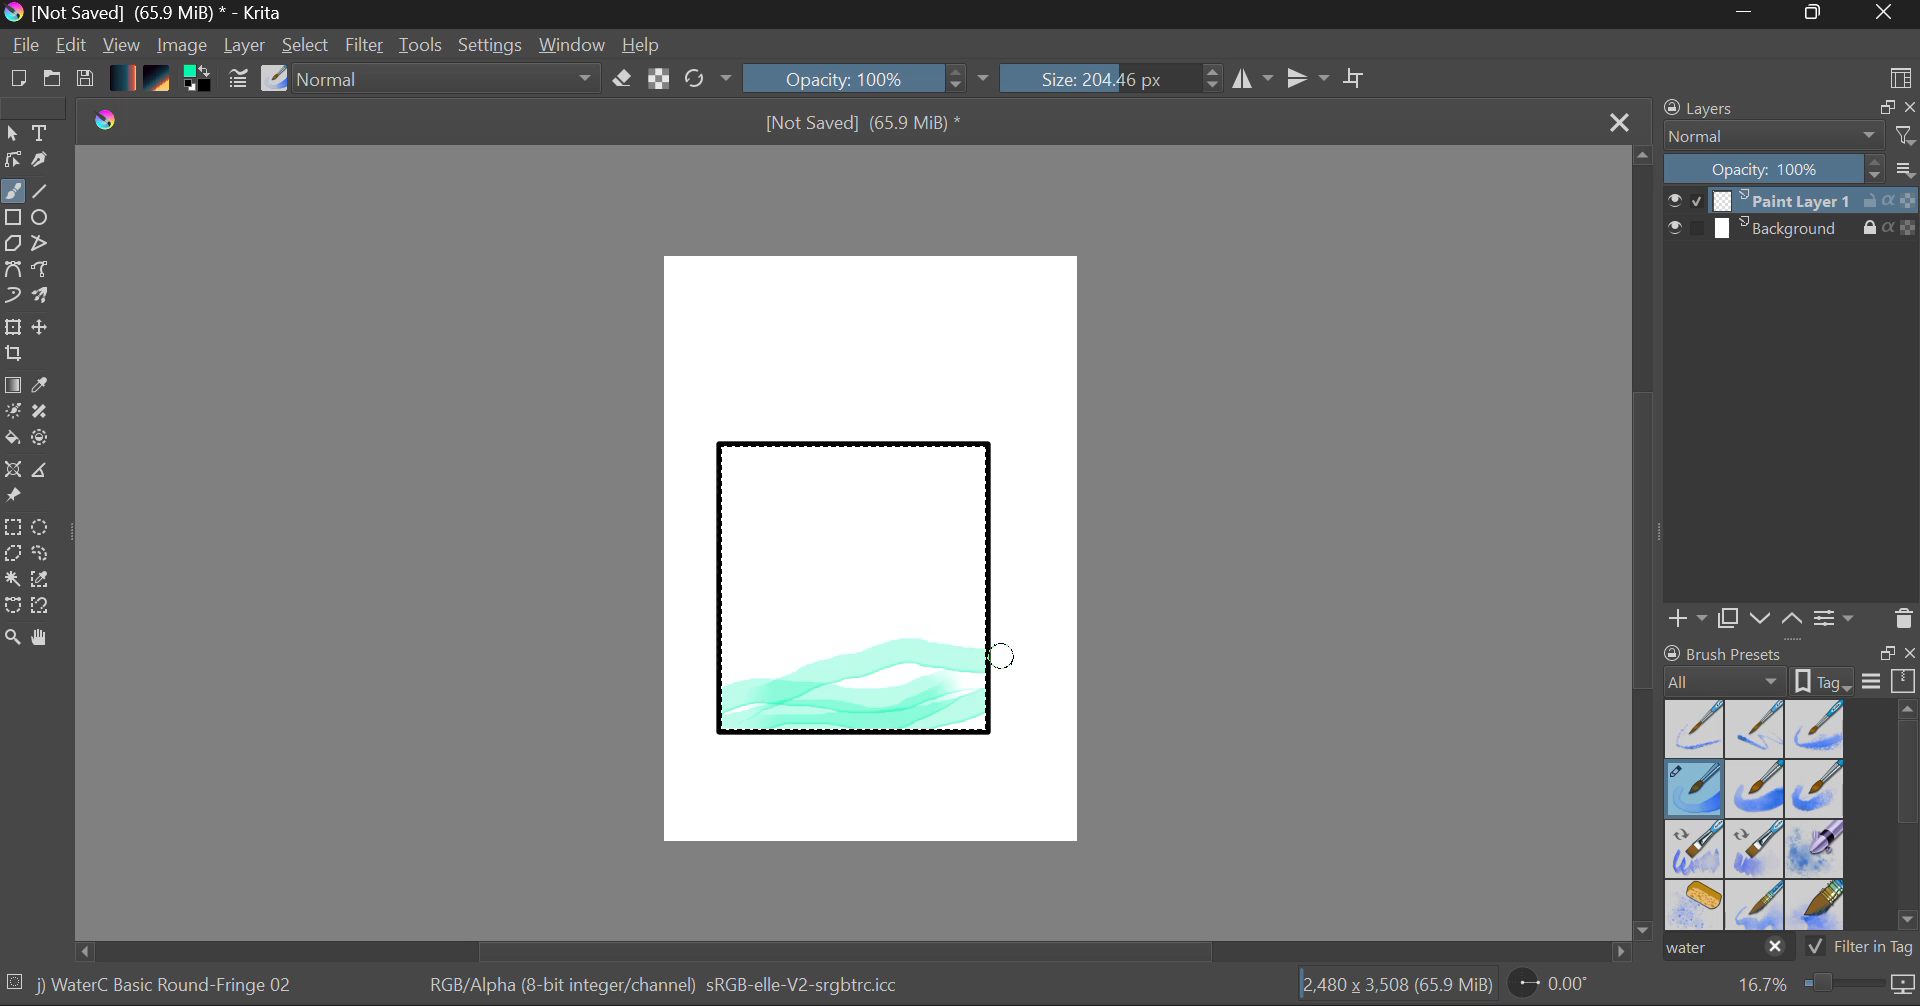 This screenshot has height=1006, width=1920. I want to click on Filter, so click(367, 48).